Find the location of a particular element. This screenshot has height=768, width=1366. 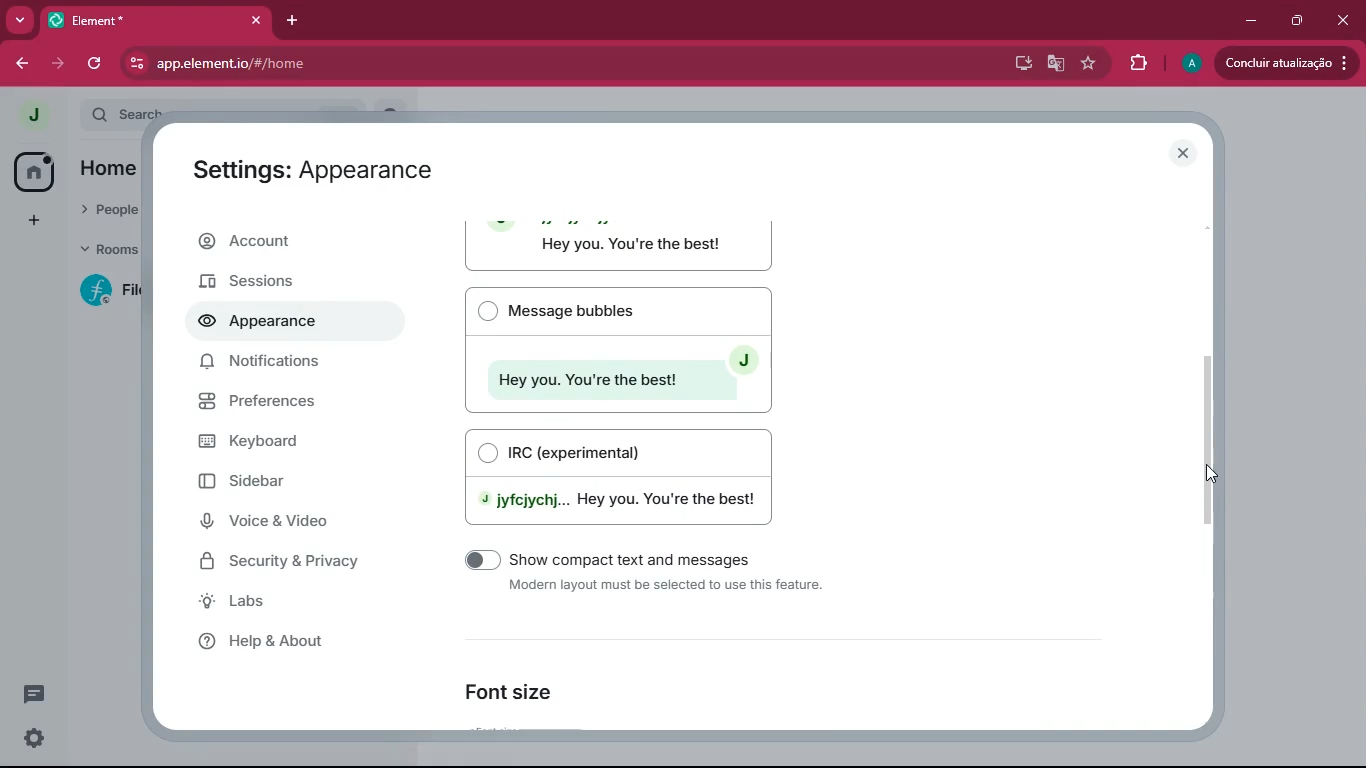

Element* is located at coordinates (140, 19).